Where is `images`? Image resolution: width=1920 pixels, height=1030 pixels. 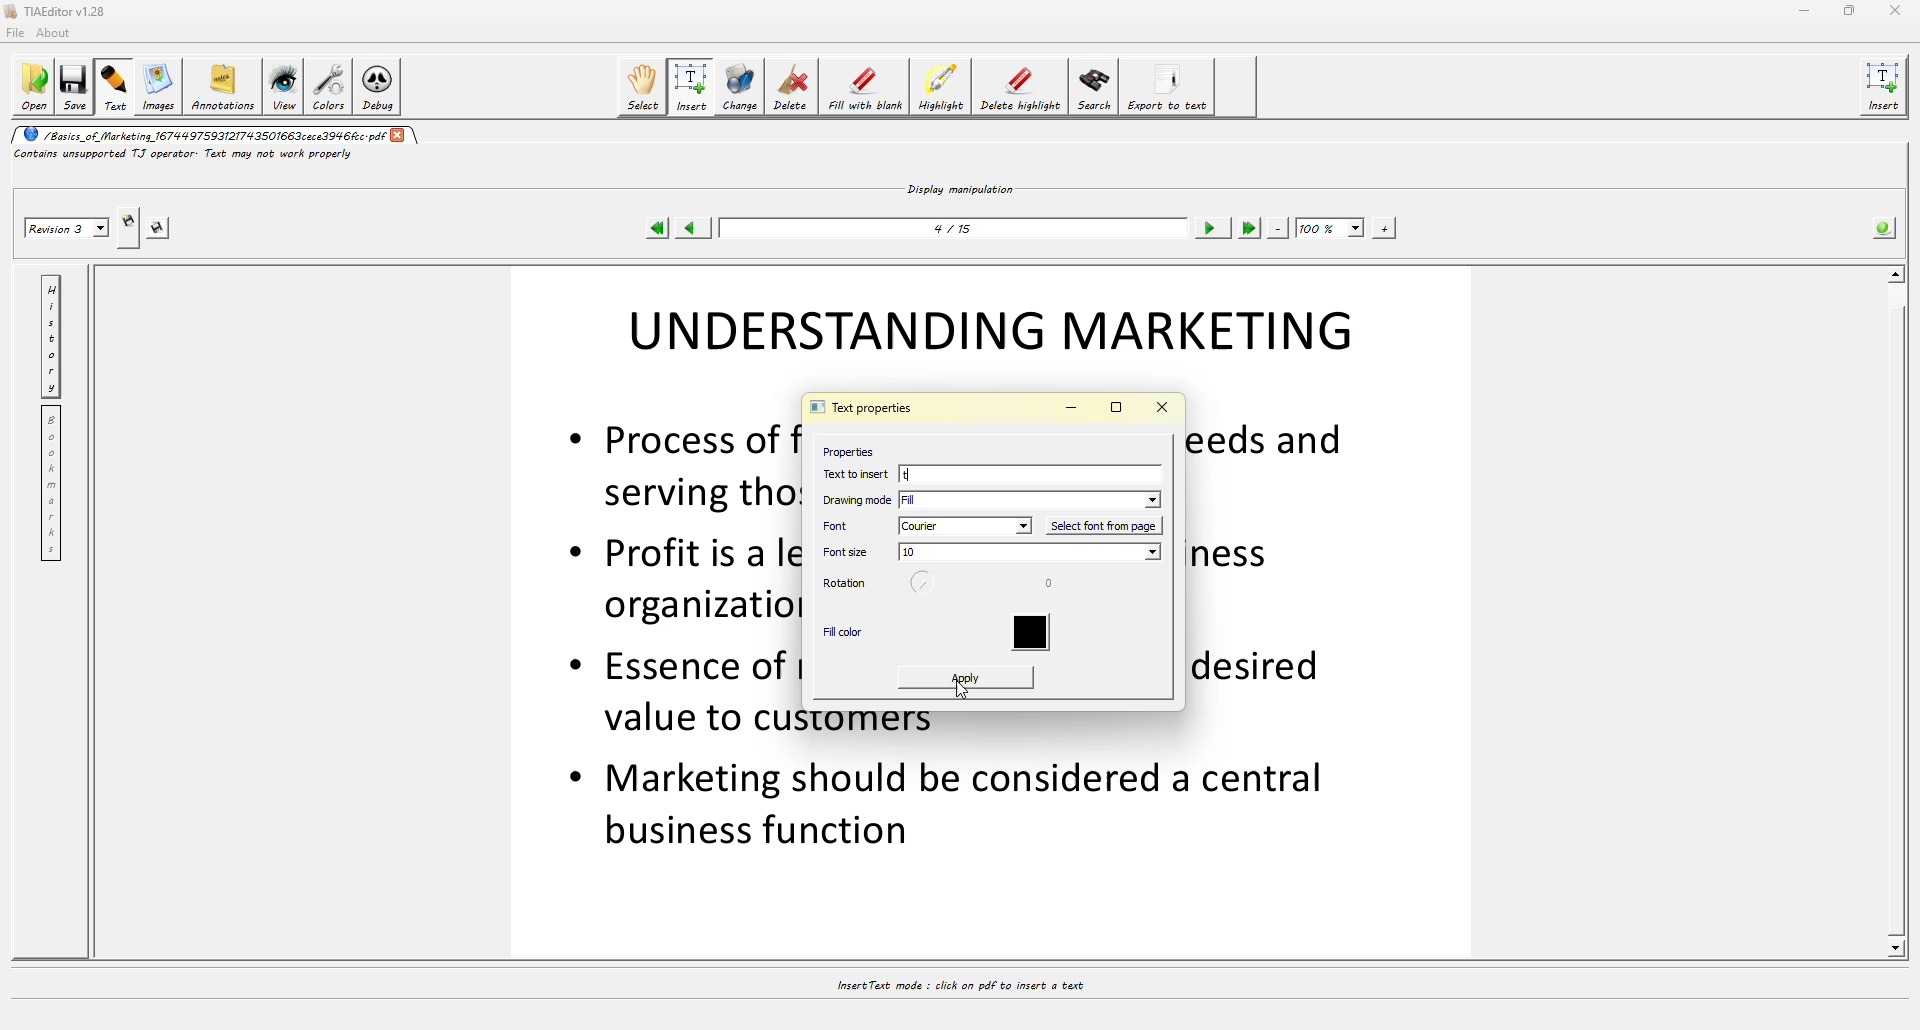
images is located at coordinates (156, 86).